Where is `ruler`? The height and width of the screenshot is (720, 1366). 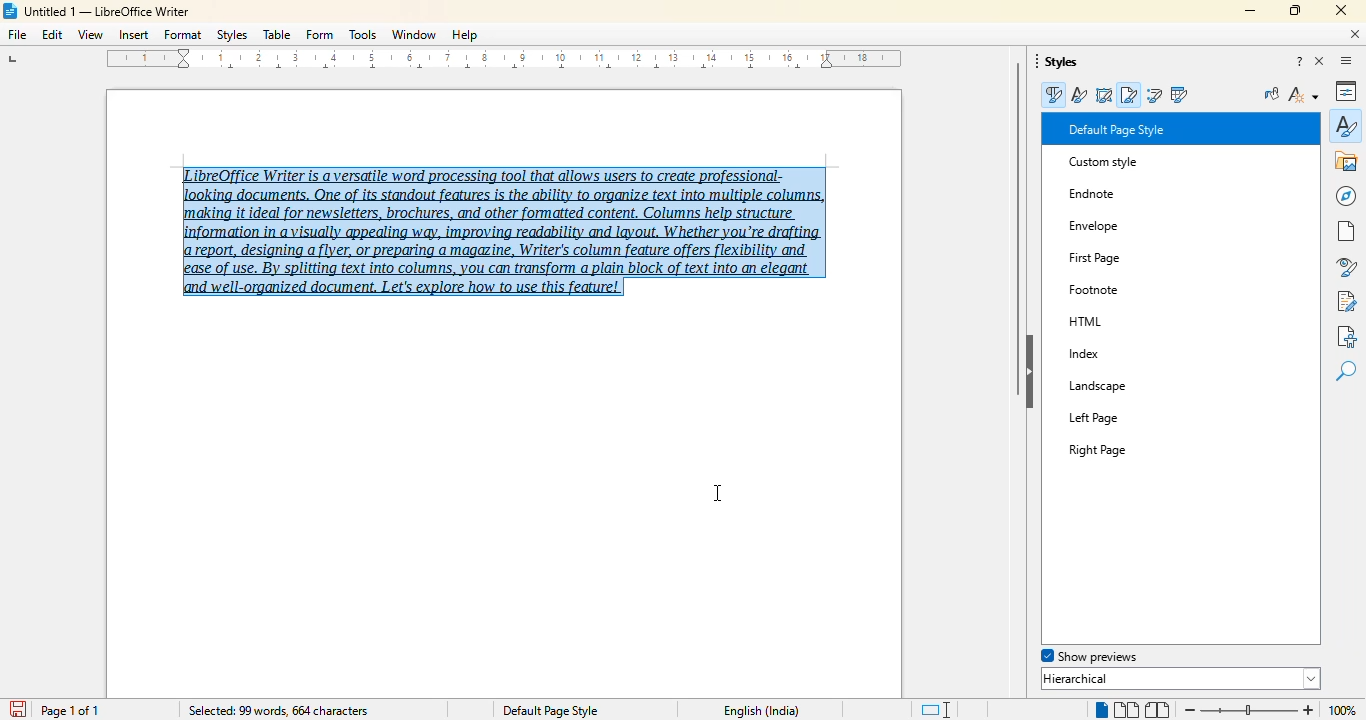 ruler is located at coordinates (508, 62).